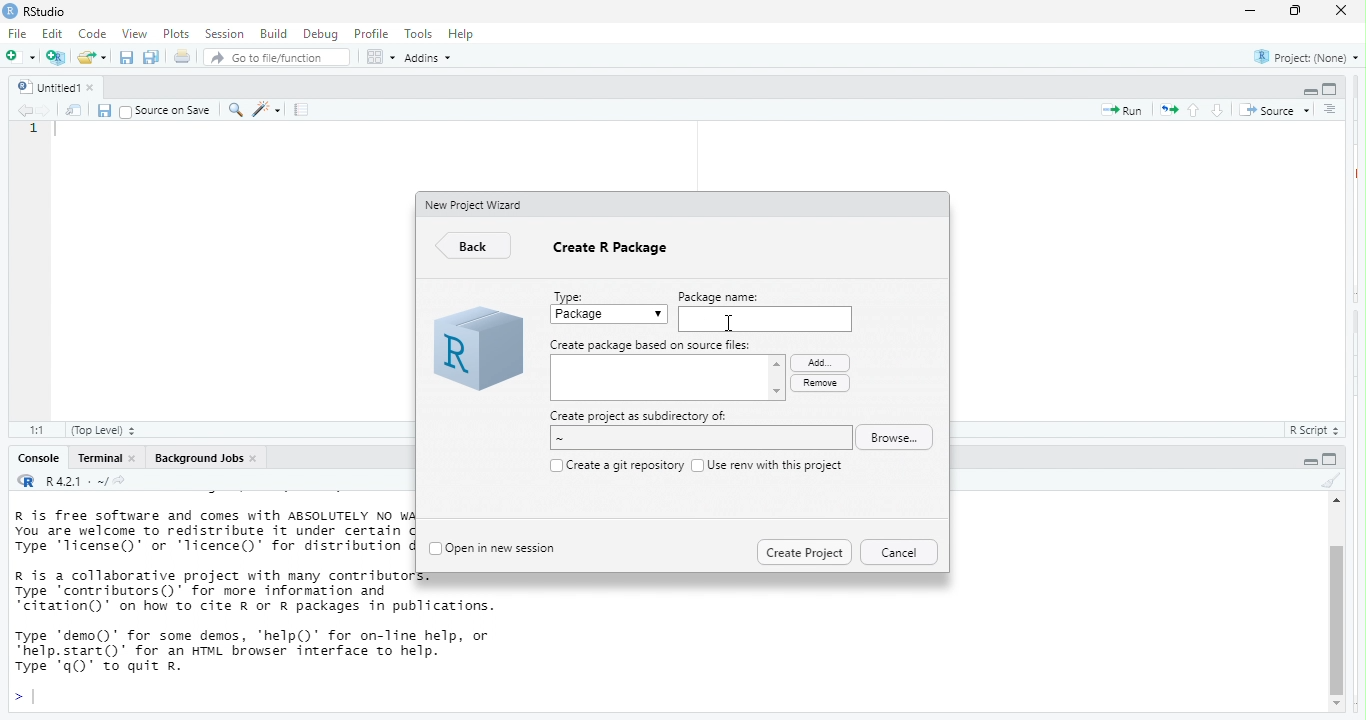 This screenshot has height=720, width=1366. Describe the element at coordinates (434, 549) in the screenshot. I see `checkbox` at that location.